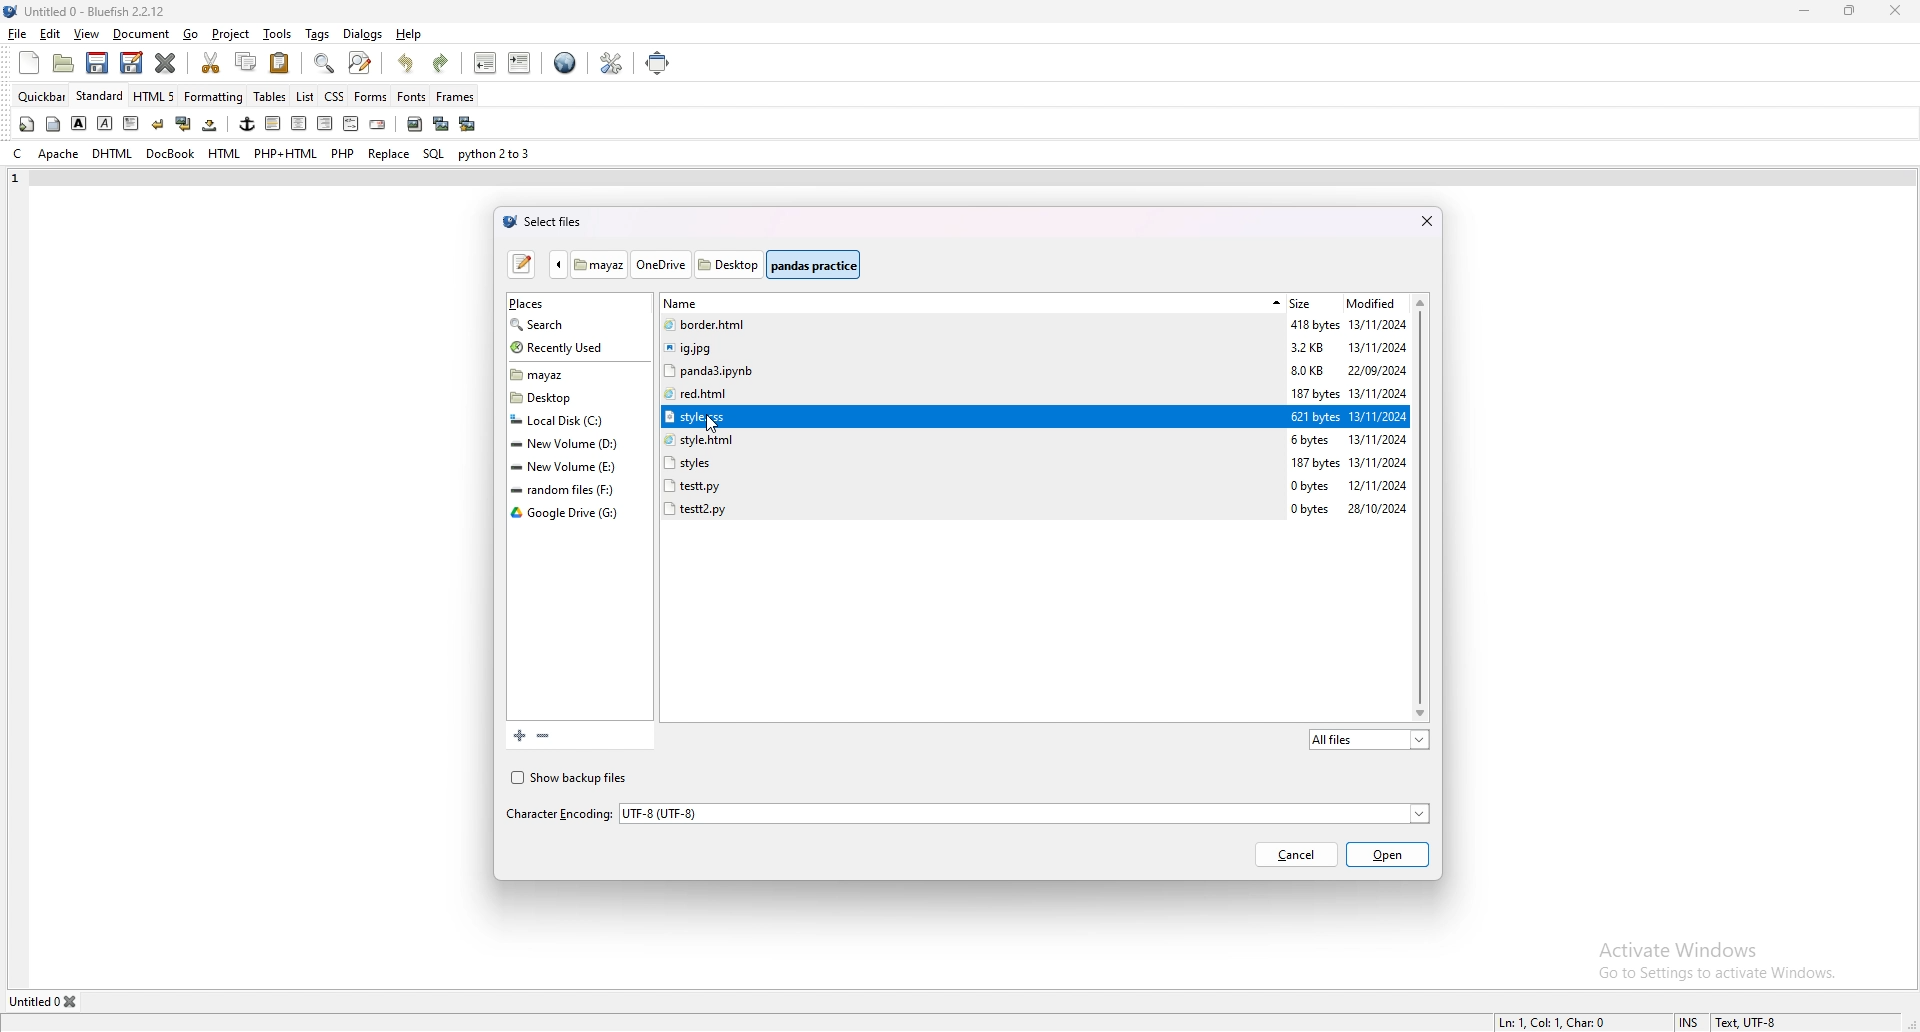  I want to click on character encoding, so click(966, 813).